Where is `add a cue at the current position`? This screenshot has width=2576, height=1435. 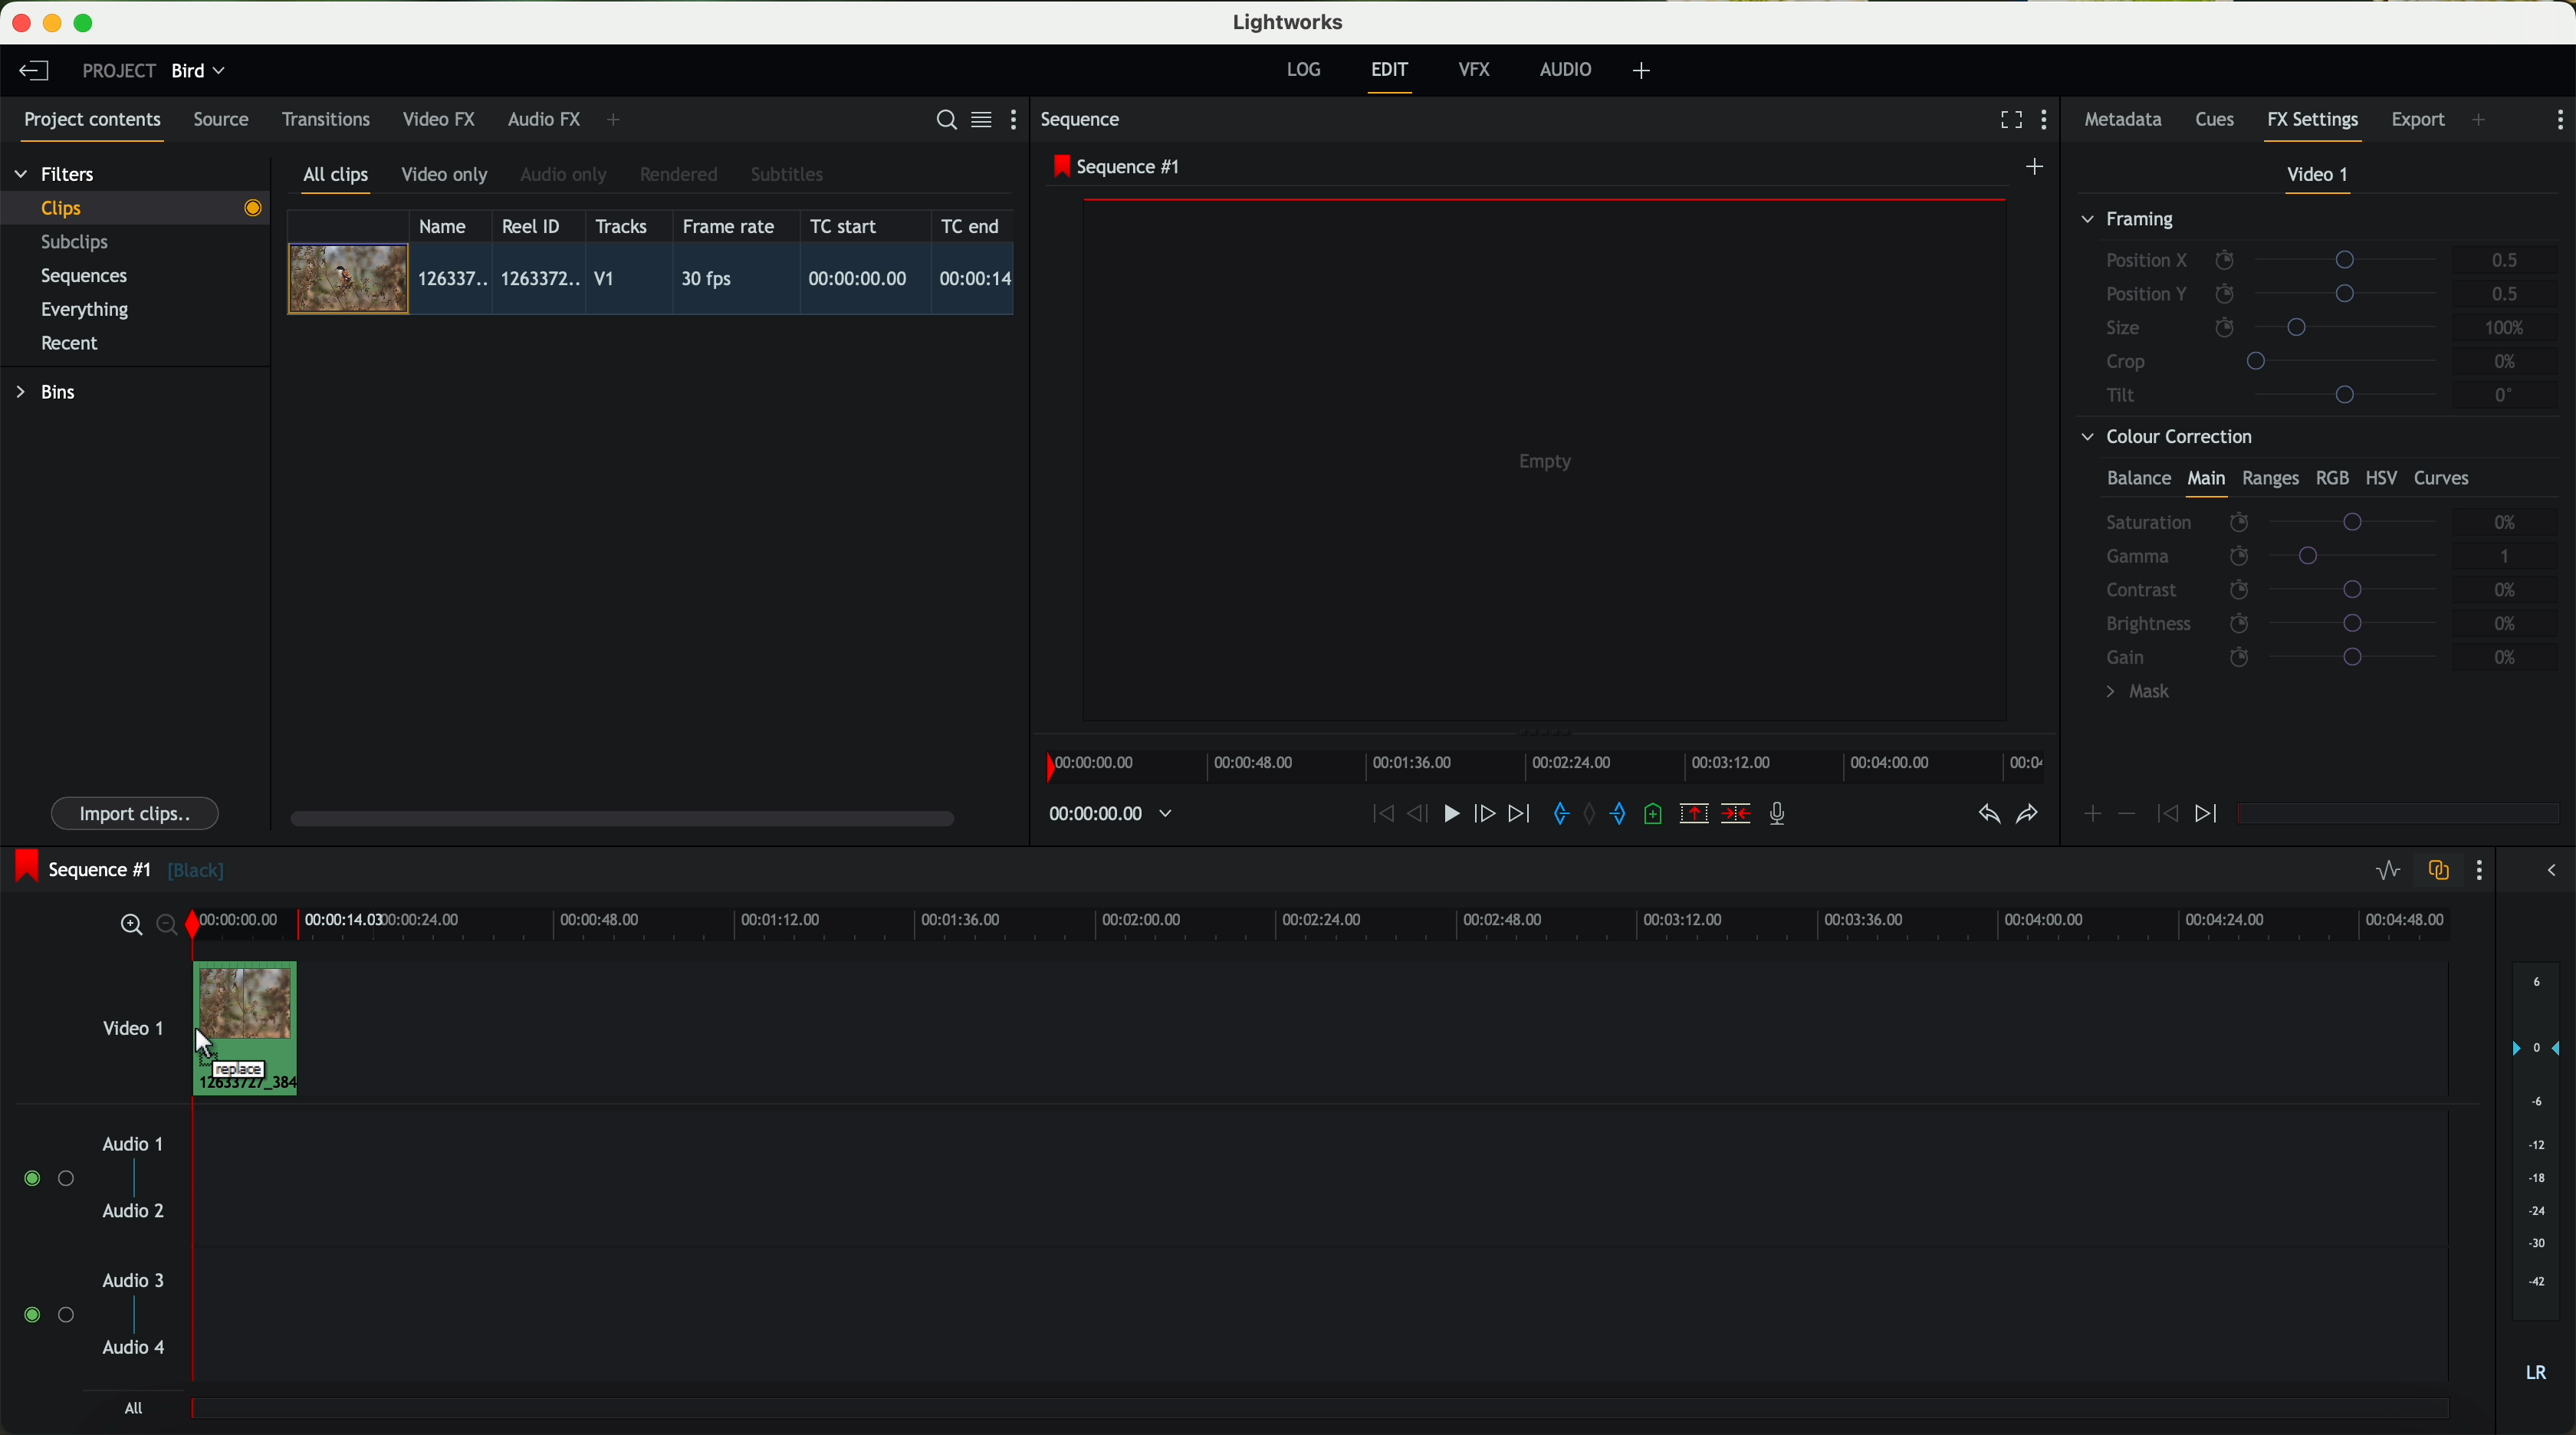 add a cue at the current position is located at coordinates (1656, 815).